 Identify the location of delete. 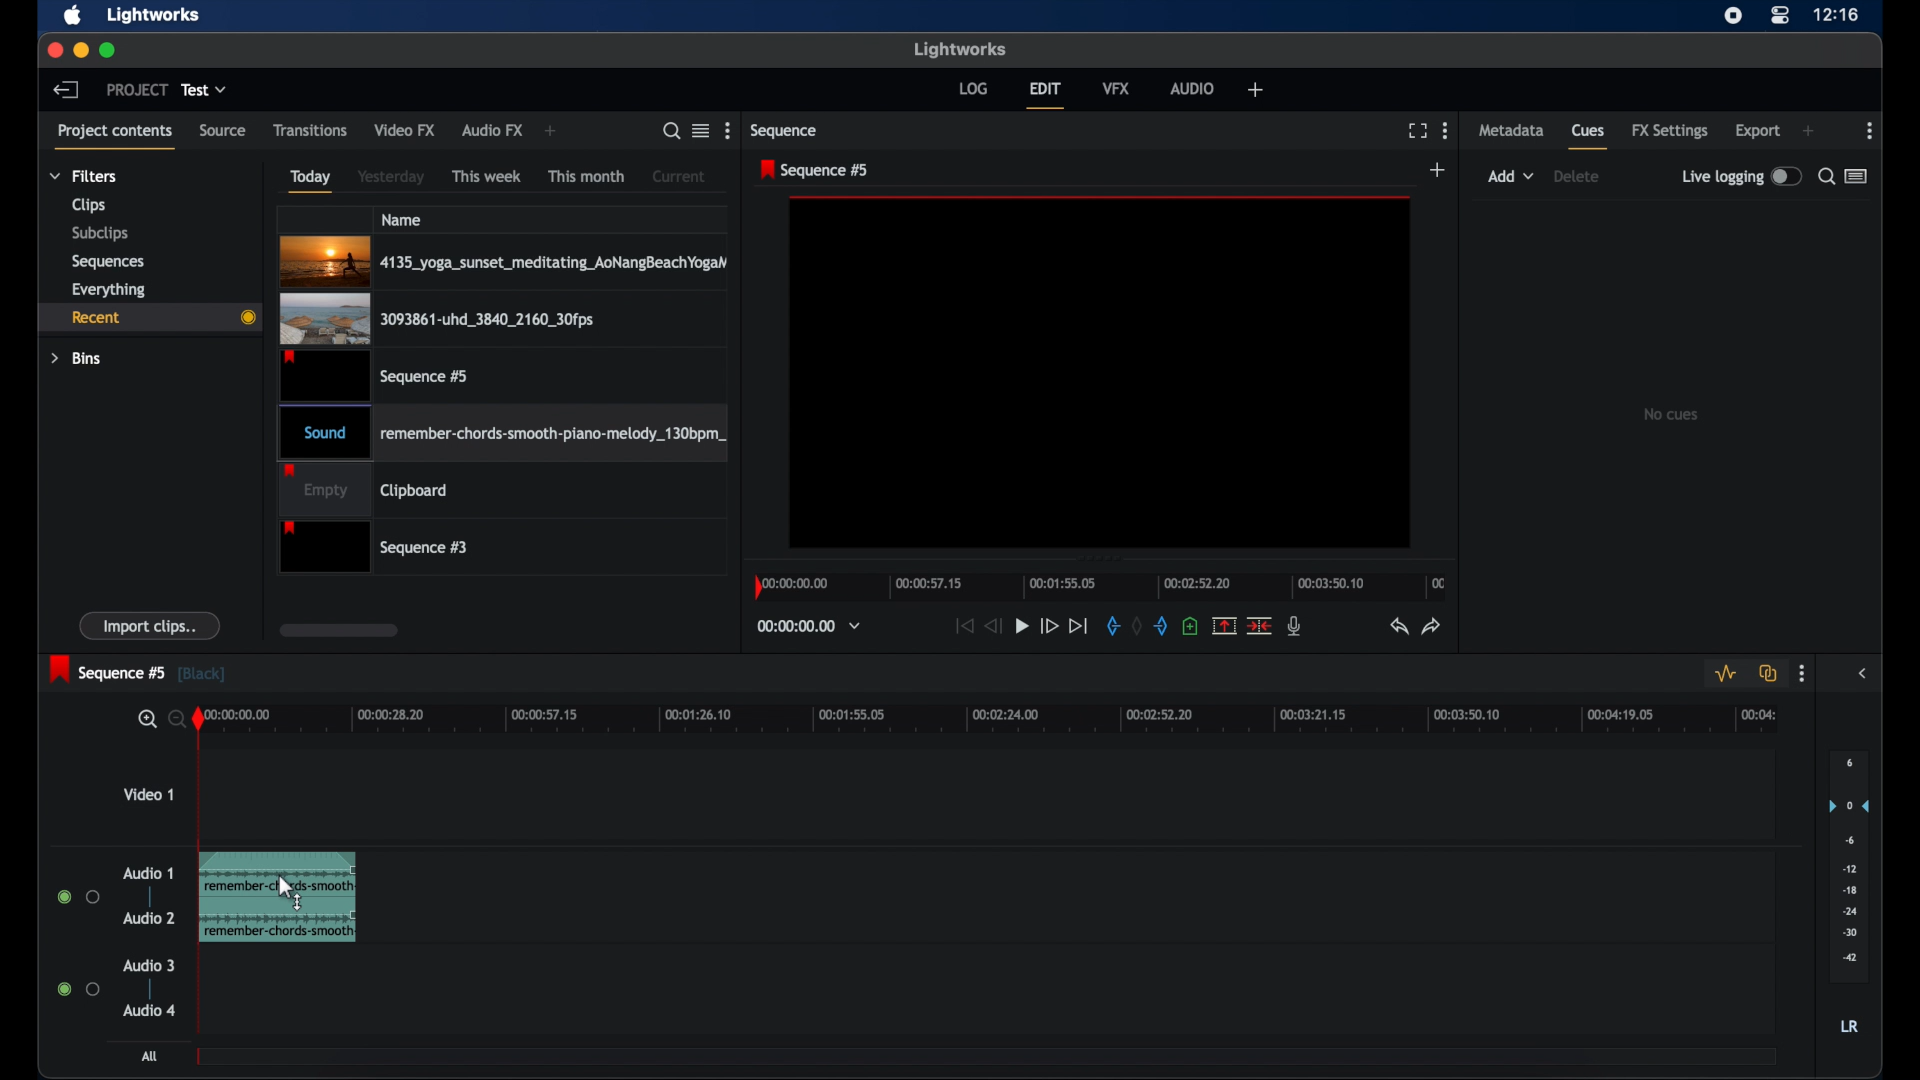
(1577, 176).